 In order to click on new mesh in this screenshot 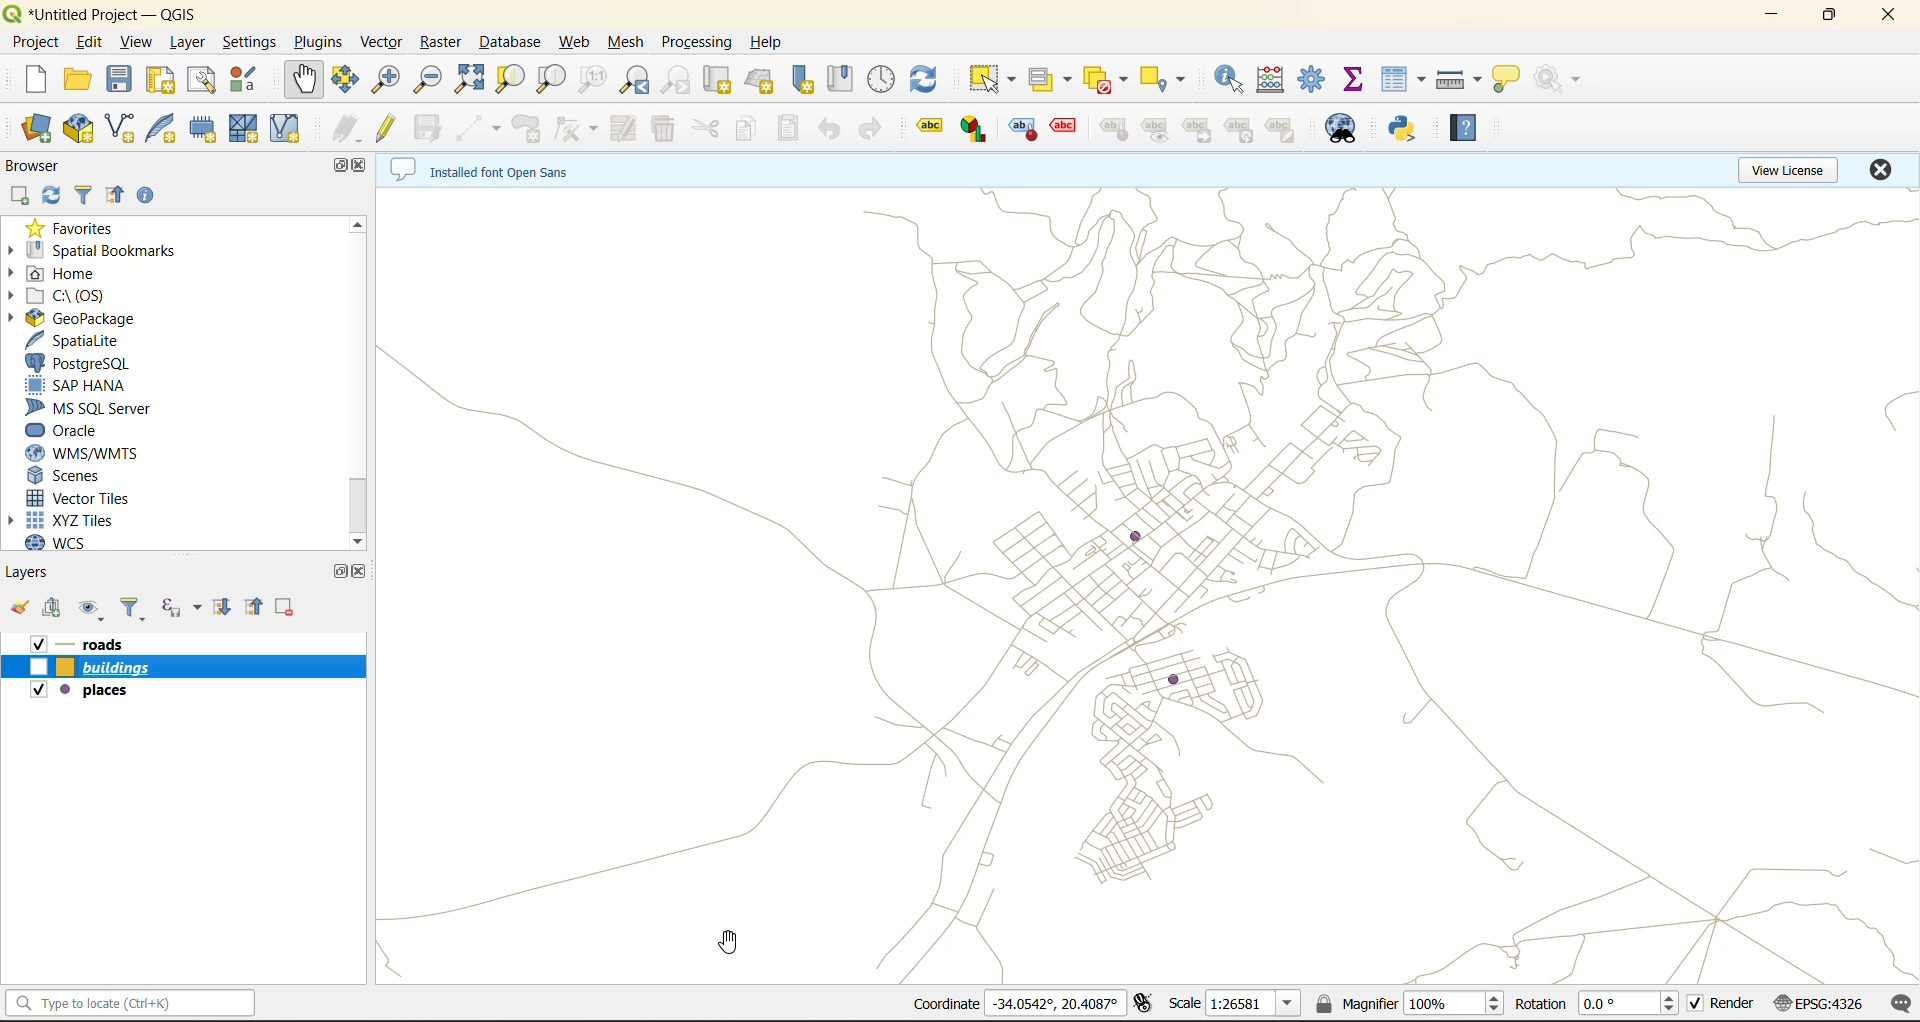, I will do `click(250, 131)`.